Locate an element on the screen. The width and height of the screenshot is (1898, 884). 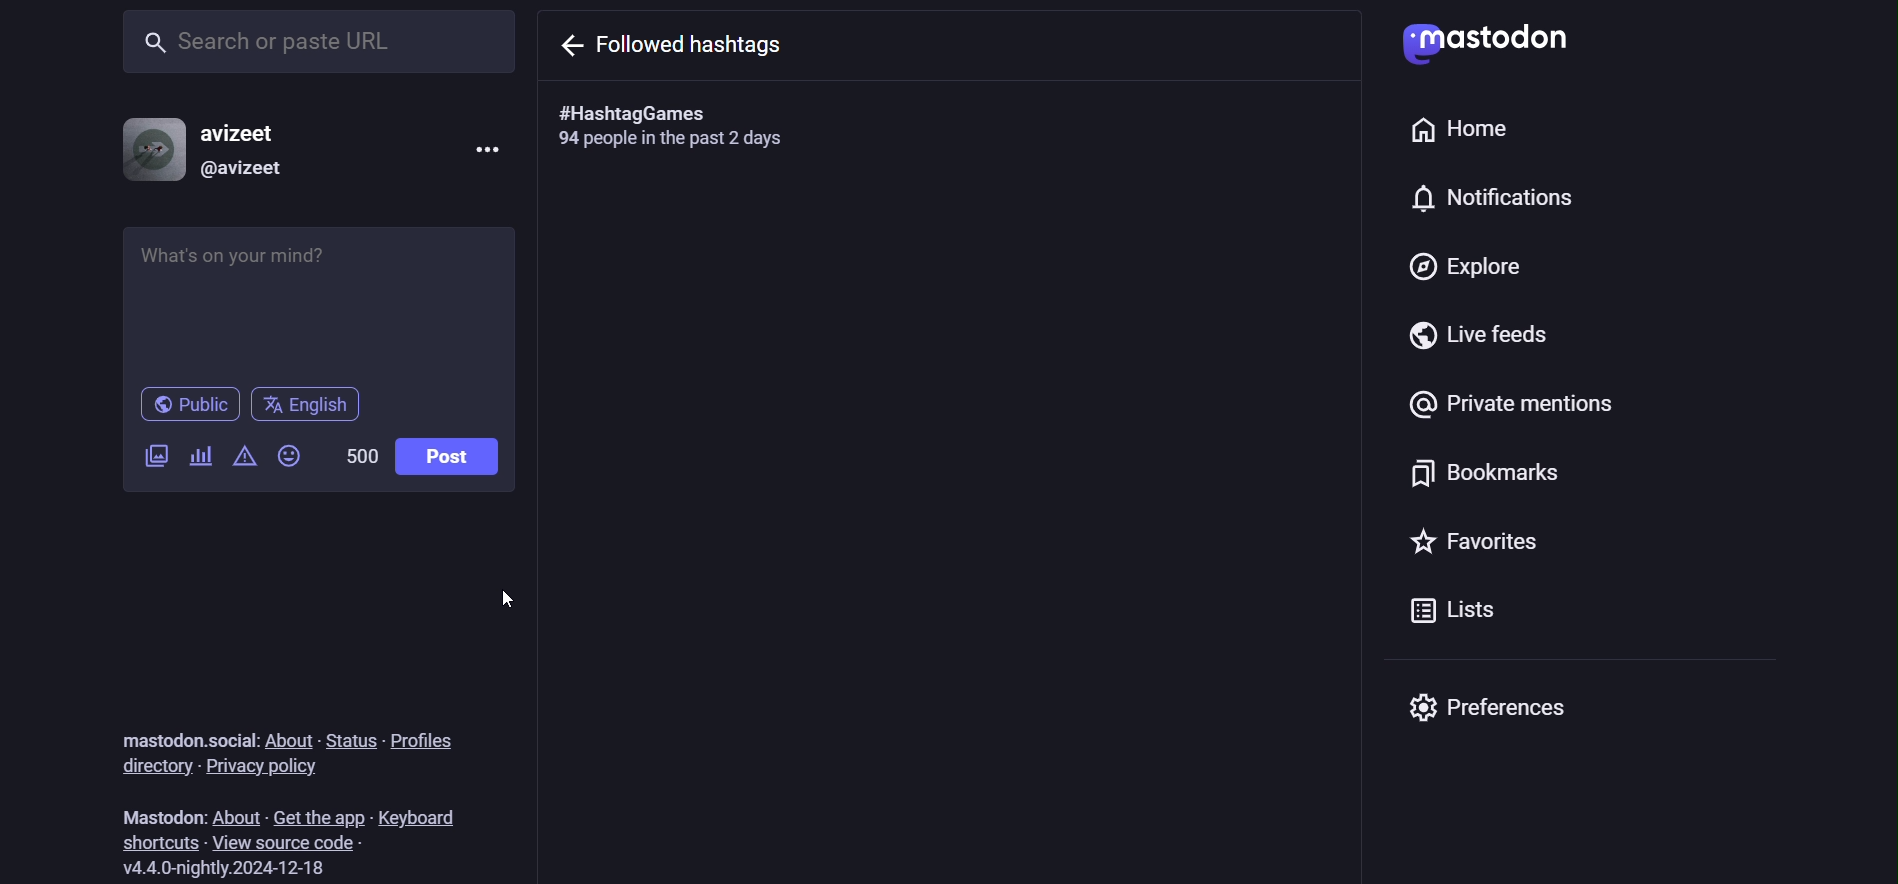
#HashtagGames
94 people in the past 2 days is located at coordinates (699, 130).